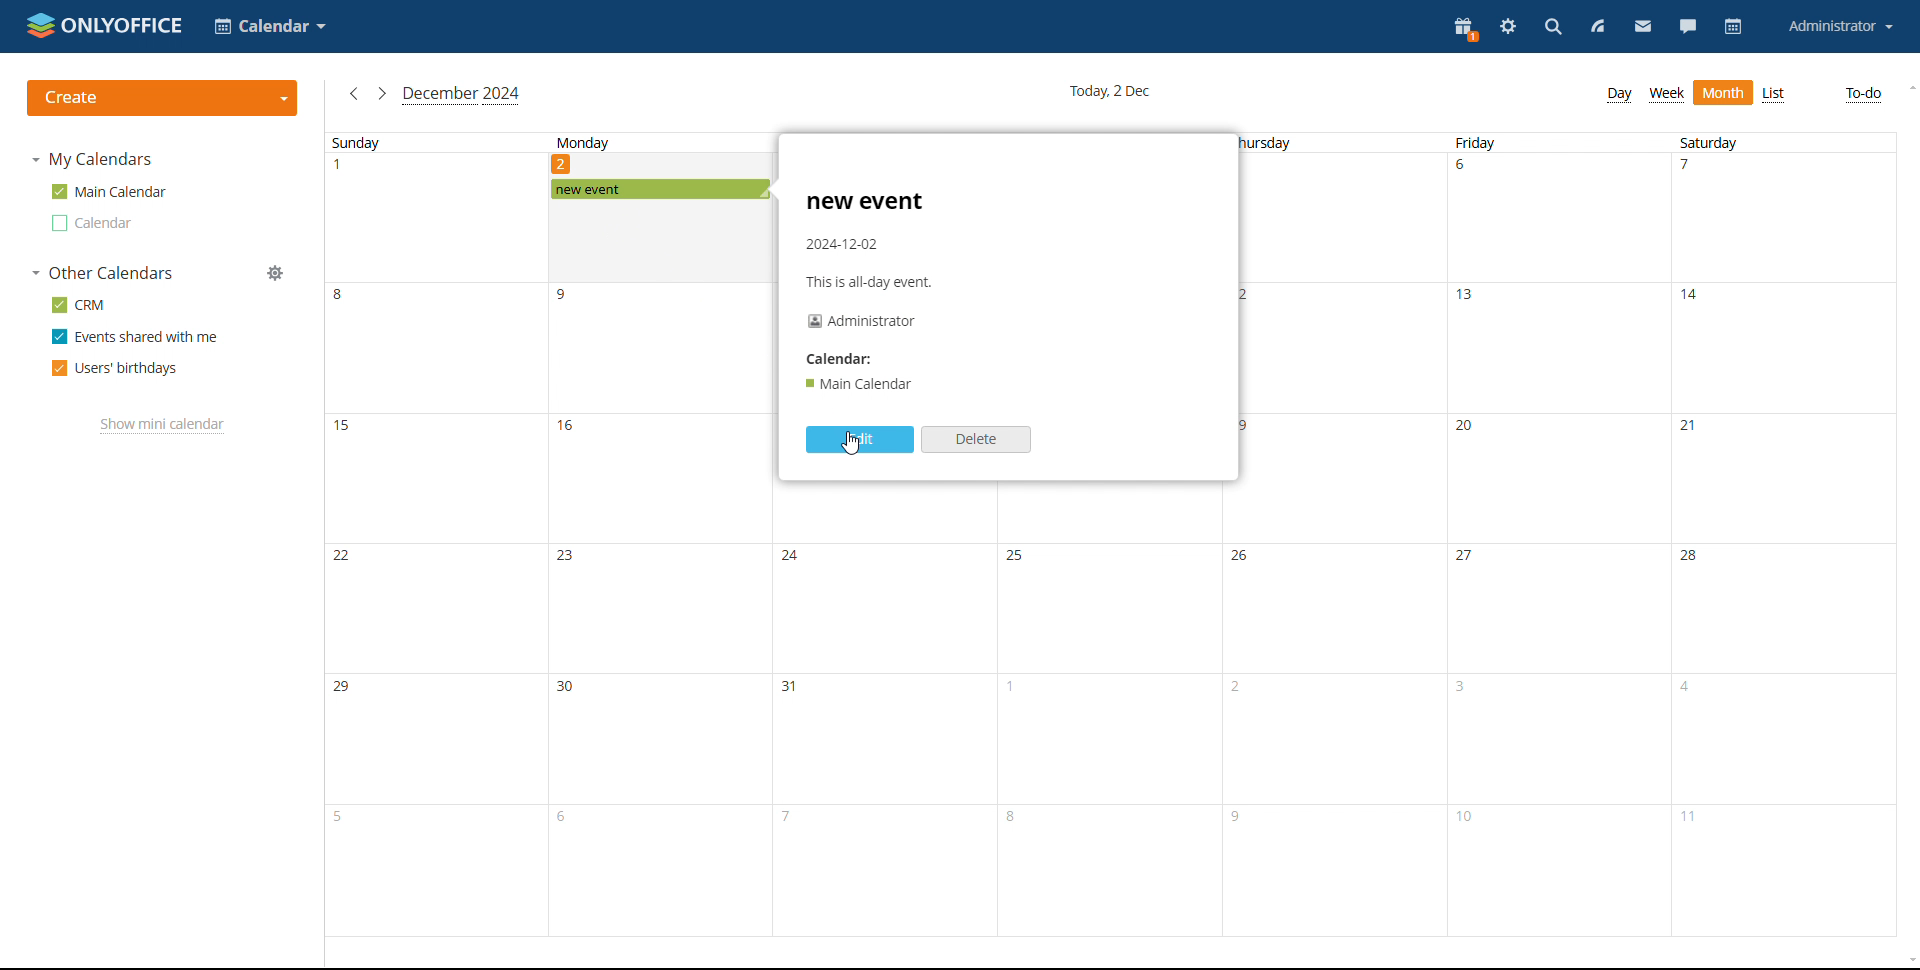  What do you see at coordinates (1841, 28) in the screenshot?
I see `account` at bounding box center [1841, 28].